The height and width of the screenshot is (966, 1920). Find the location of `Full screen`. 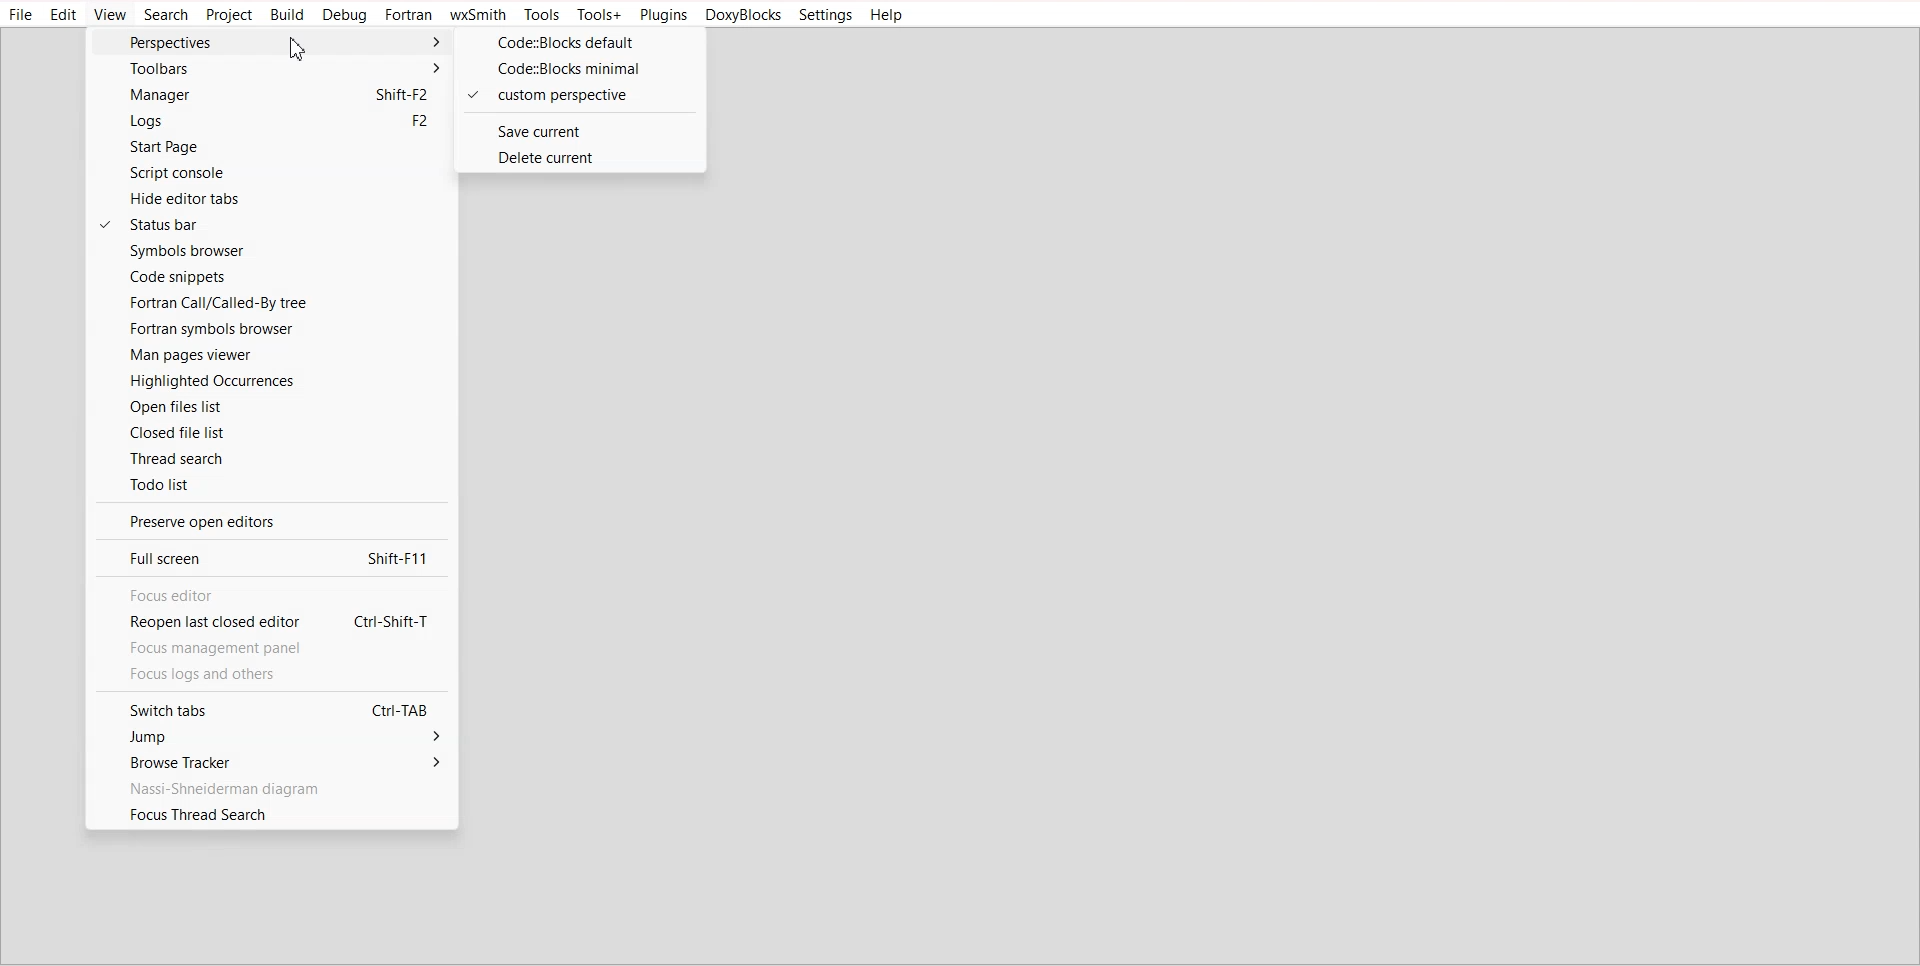

Full screen is located at coordinates (266, 557).